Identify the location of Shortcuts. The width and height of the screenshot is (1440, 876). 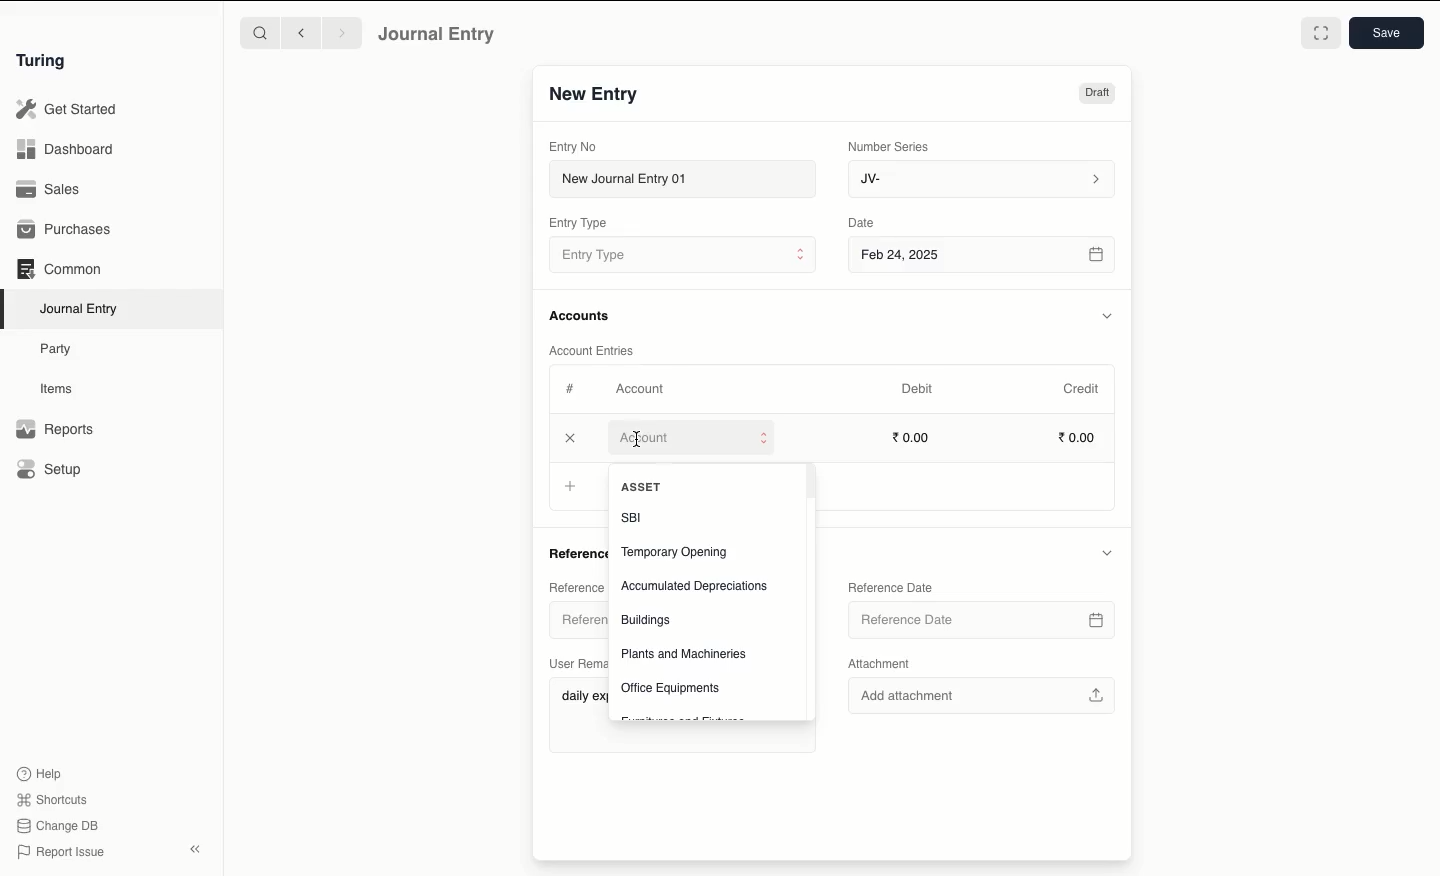
(55, 800).